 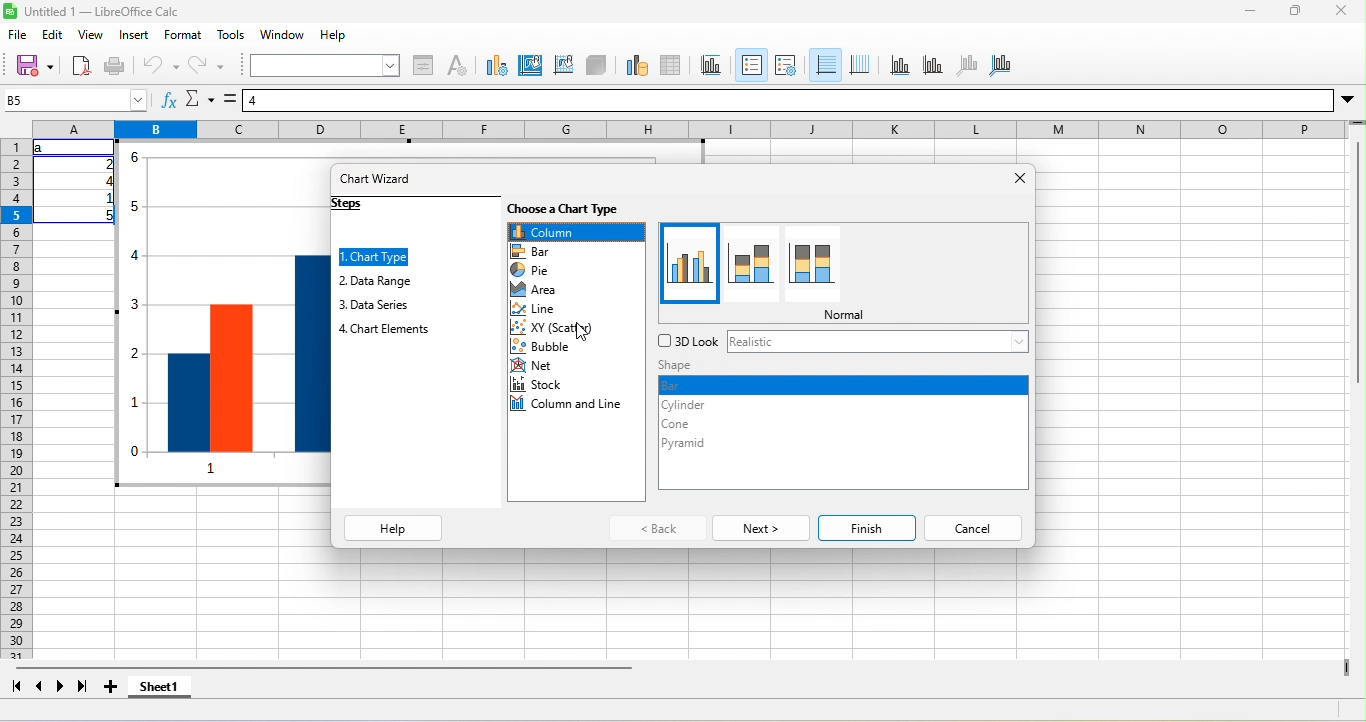 I want to click on Untitled 1 — LibreOffice Calc, so click(x=102, y=11).